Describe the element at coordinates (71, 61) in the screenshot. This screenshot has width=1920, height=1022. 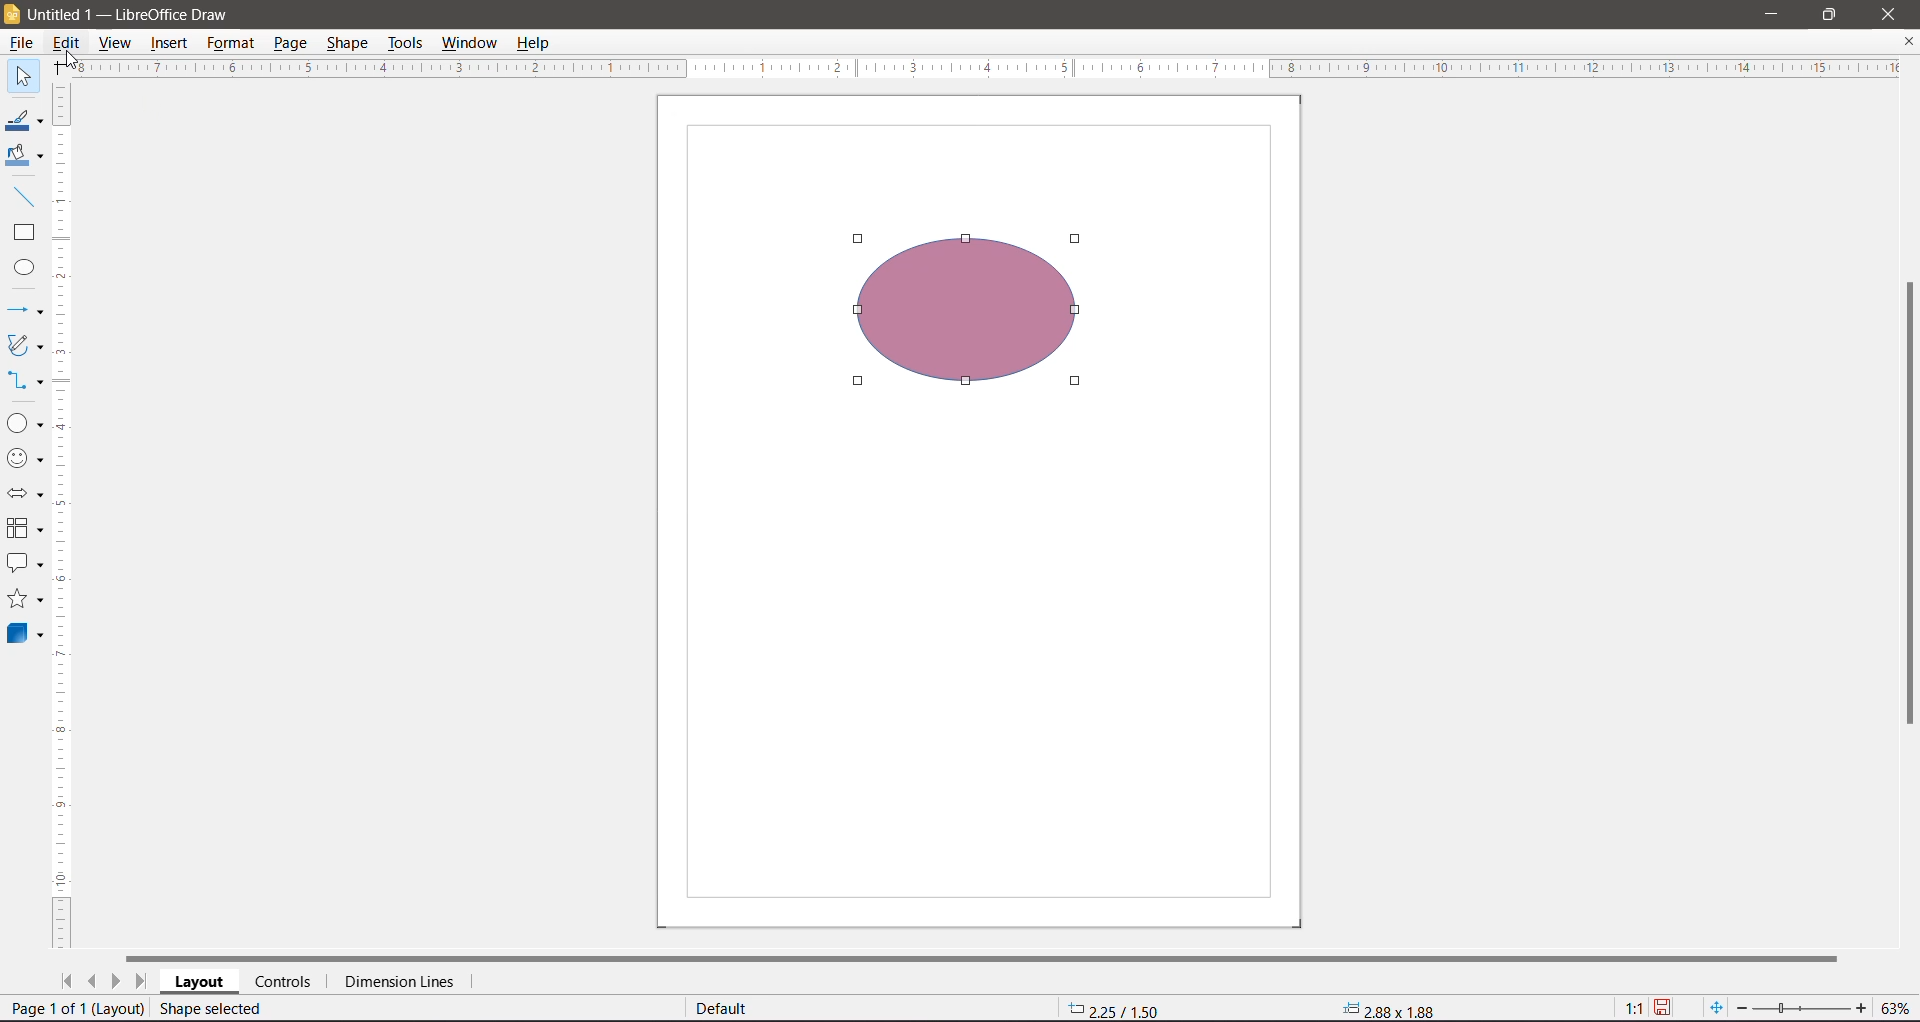
I see `Cursor` at that location.